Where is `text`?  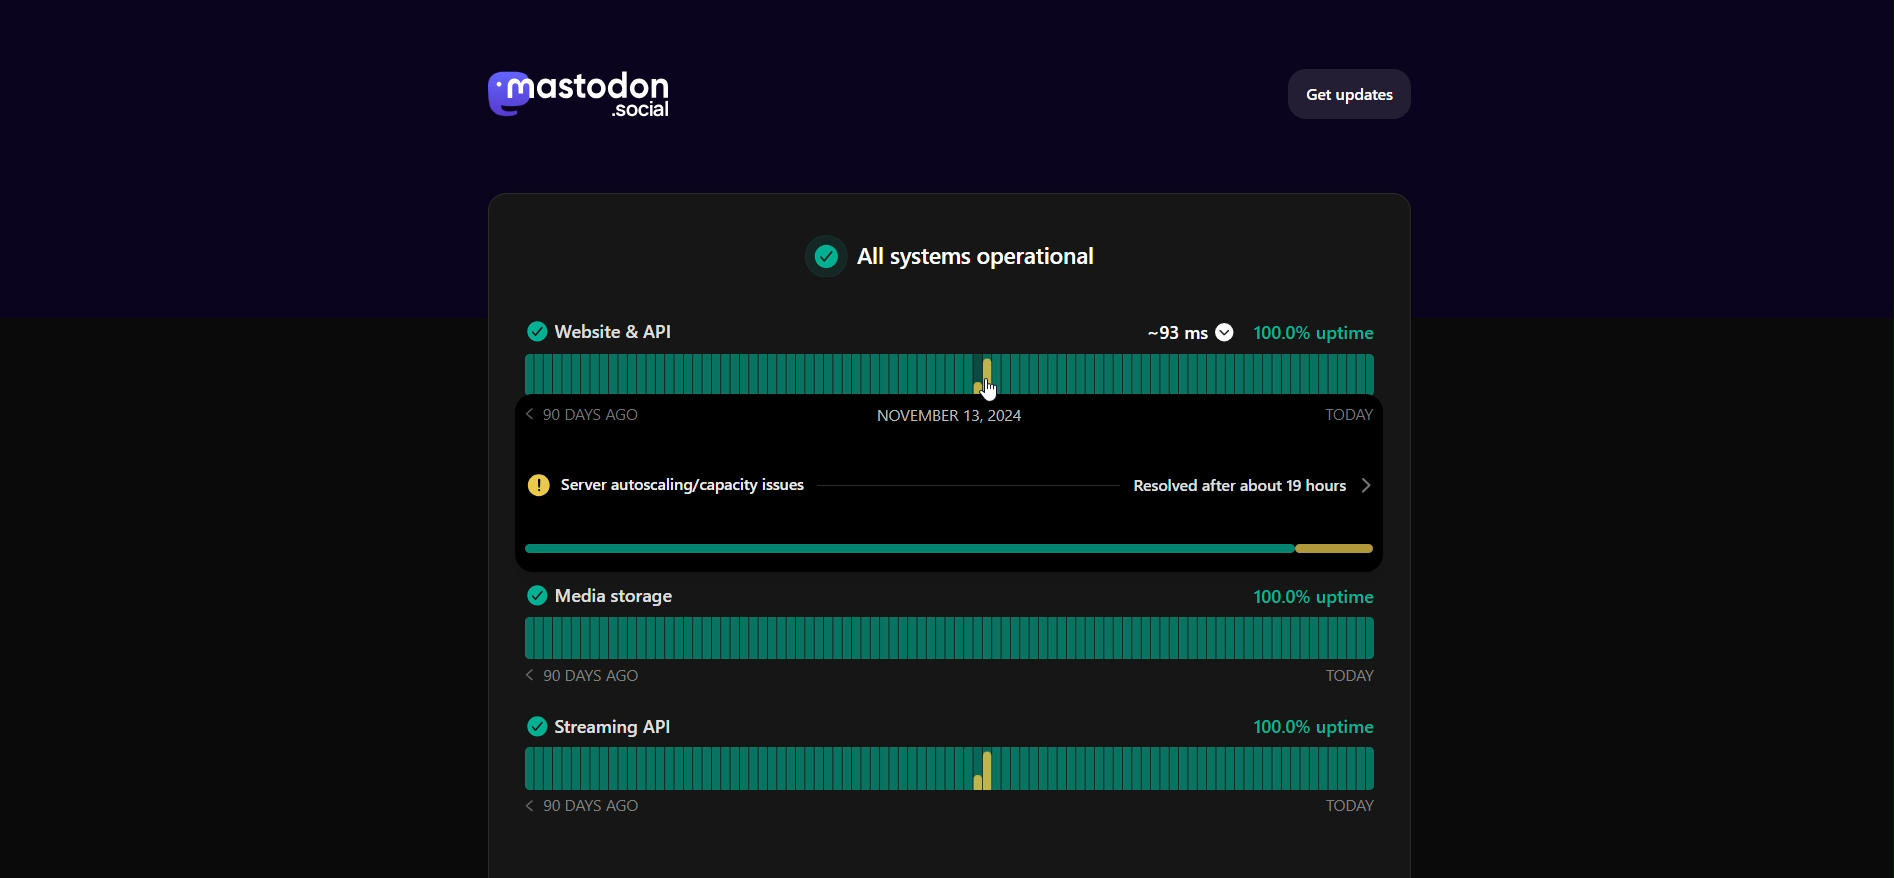 text is located at coordinates (966, 259).